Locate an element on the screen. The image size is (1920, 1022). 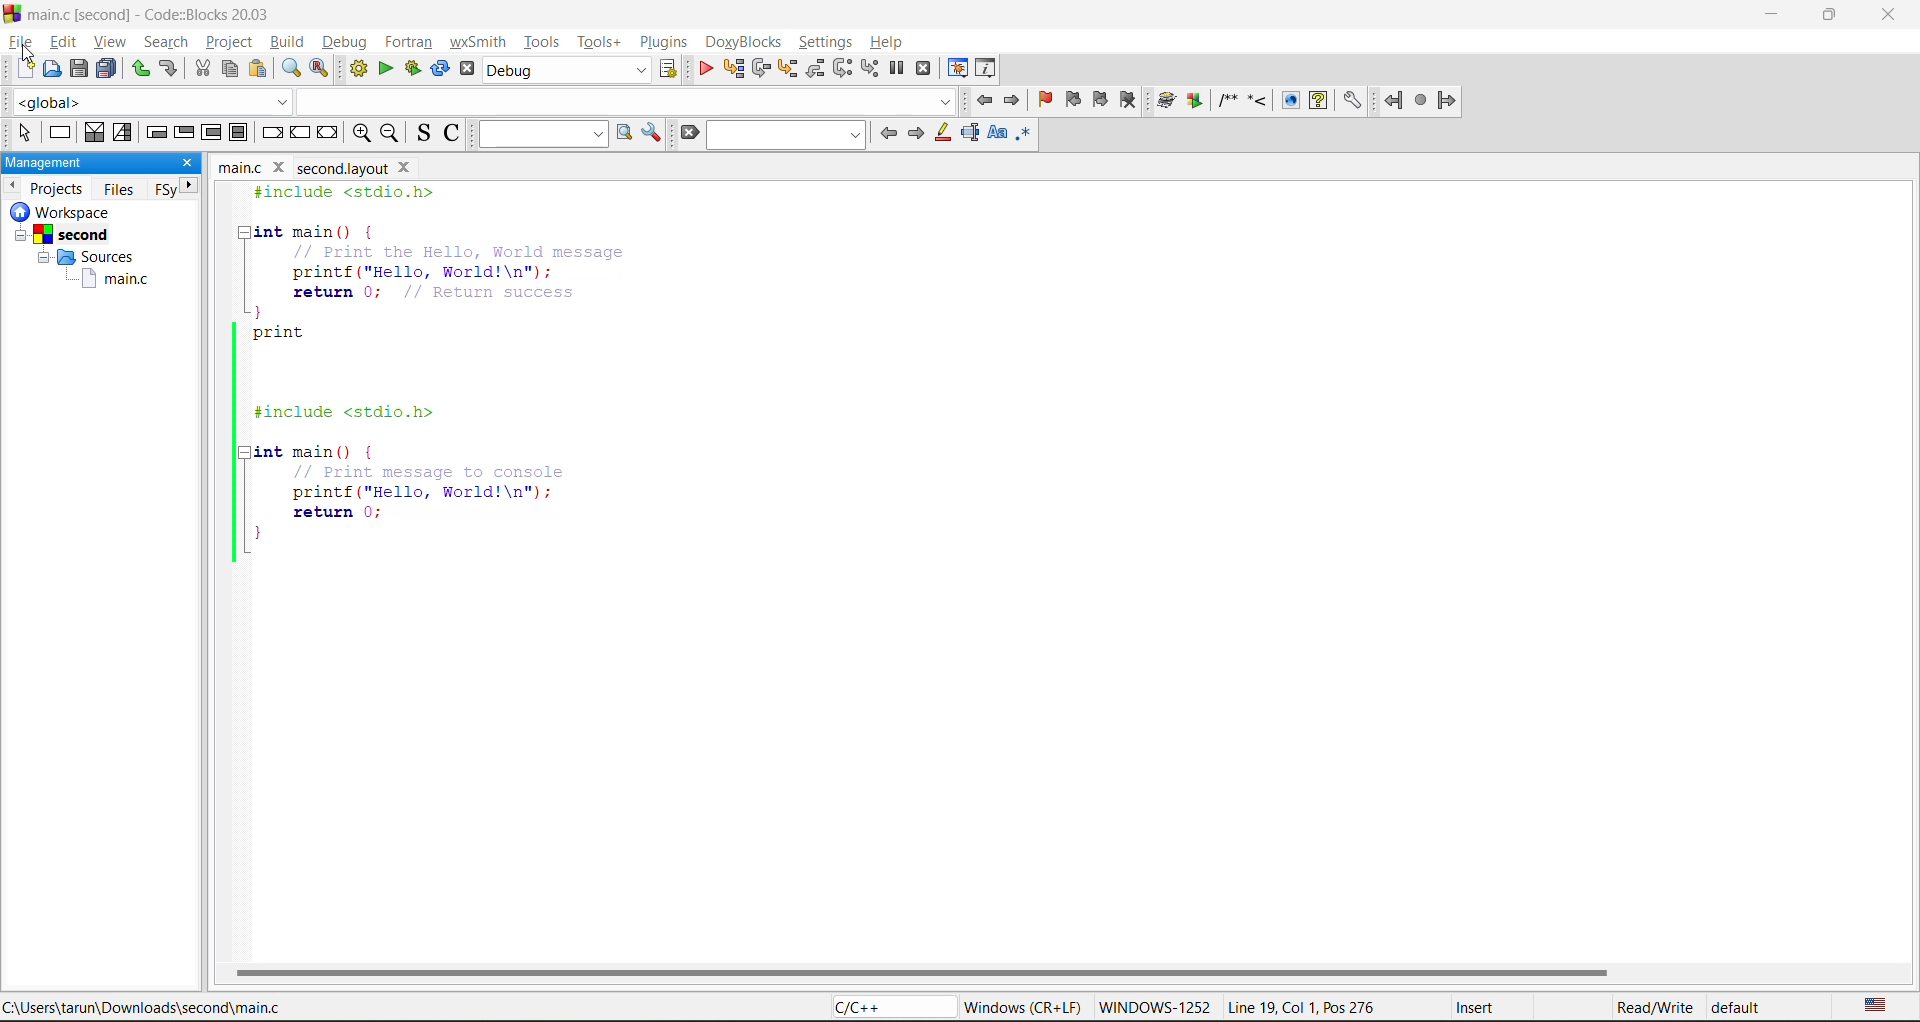
toggle bookmark is located at coordinates (1045, 99).